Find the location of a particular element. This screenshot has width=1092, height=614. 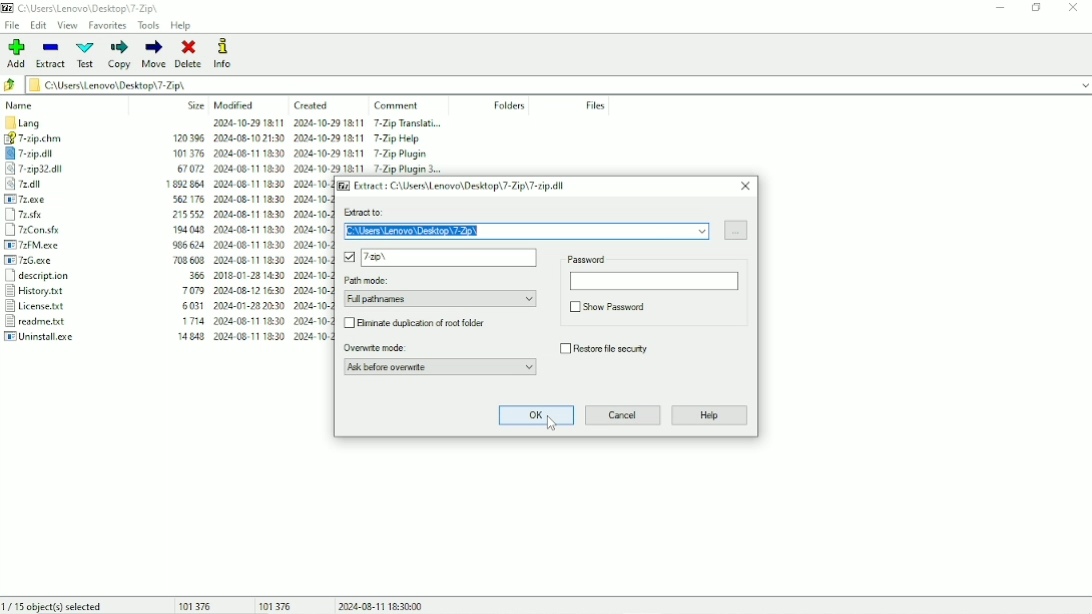

Comment is located at coordinates (399, 105).